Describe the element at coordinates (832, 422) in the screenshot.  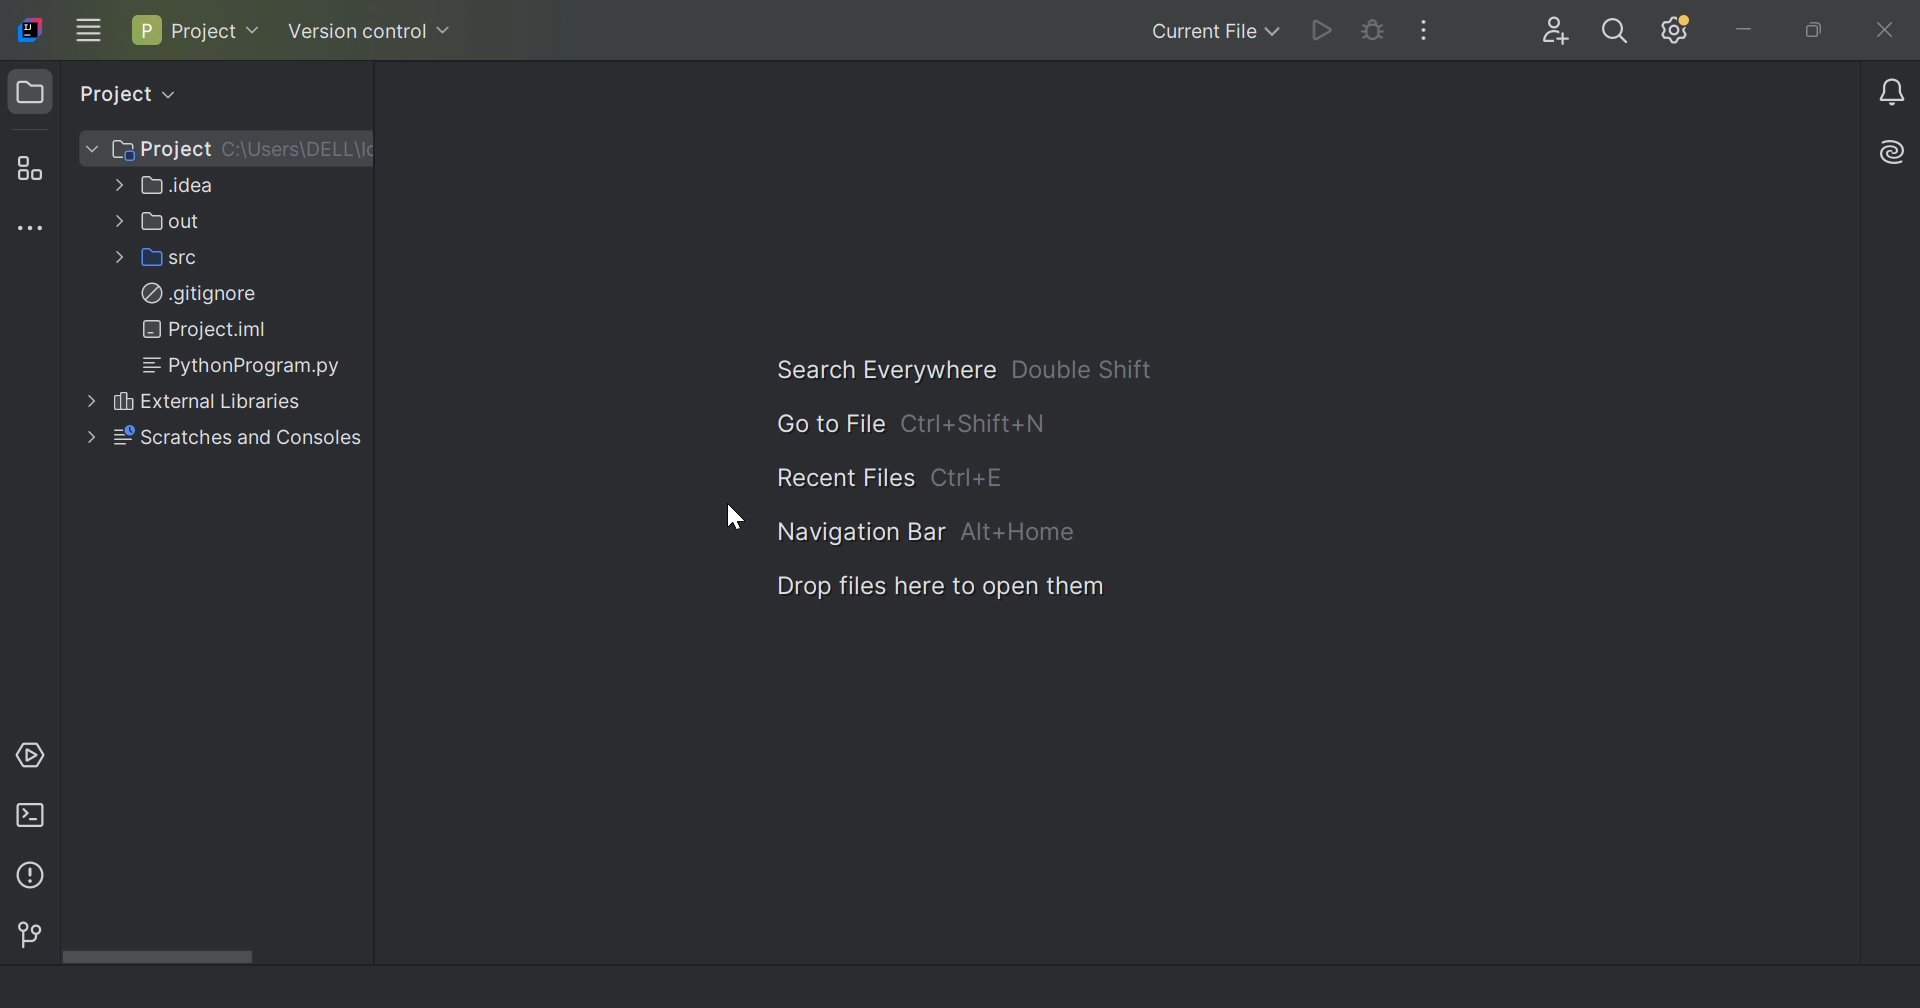
I see `Go to file` at that location.